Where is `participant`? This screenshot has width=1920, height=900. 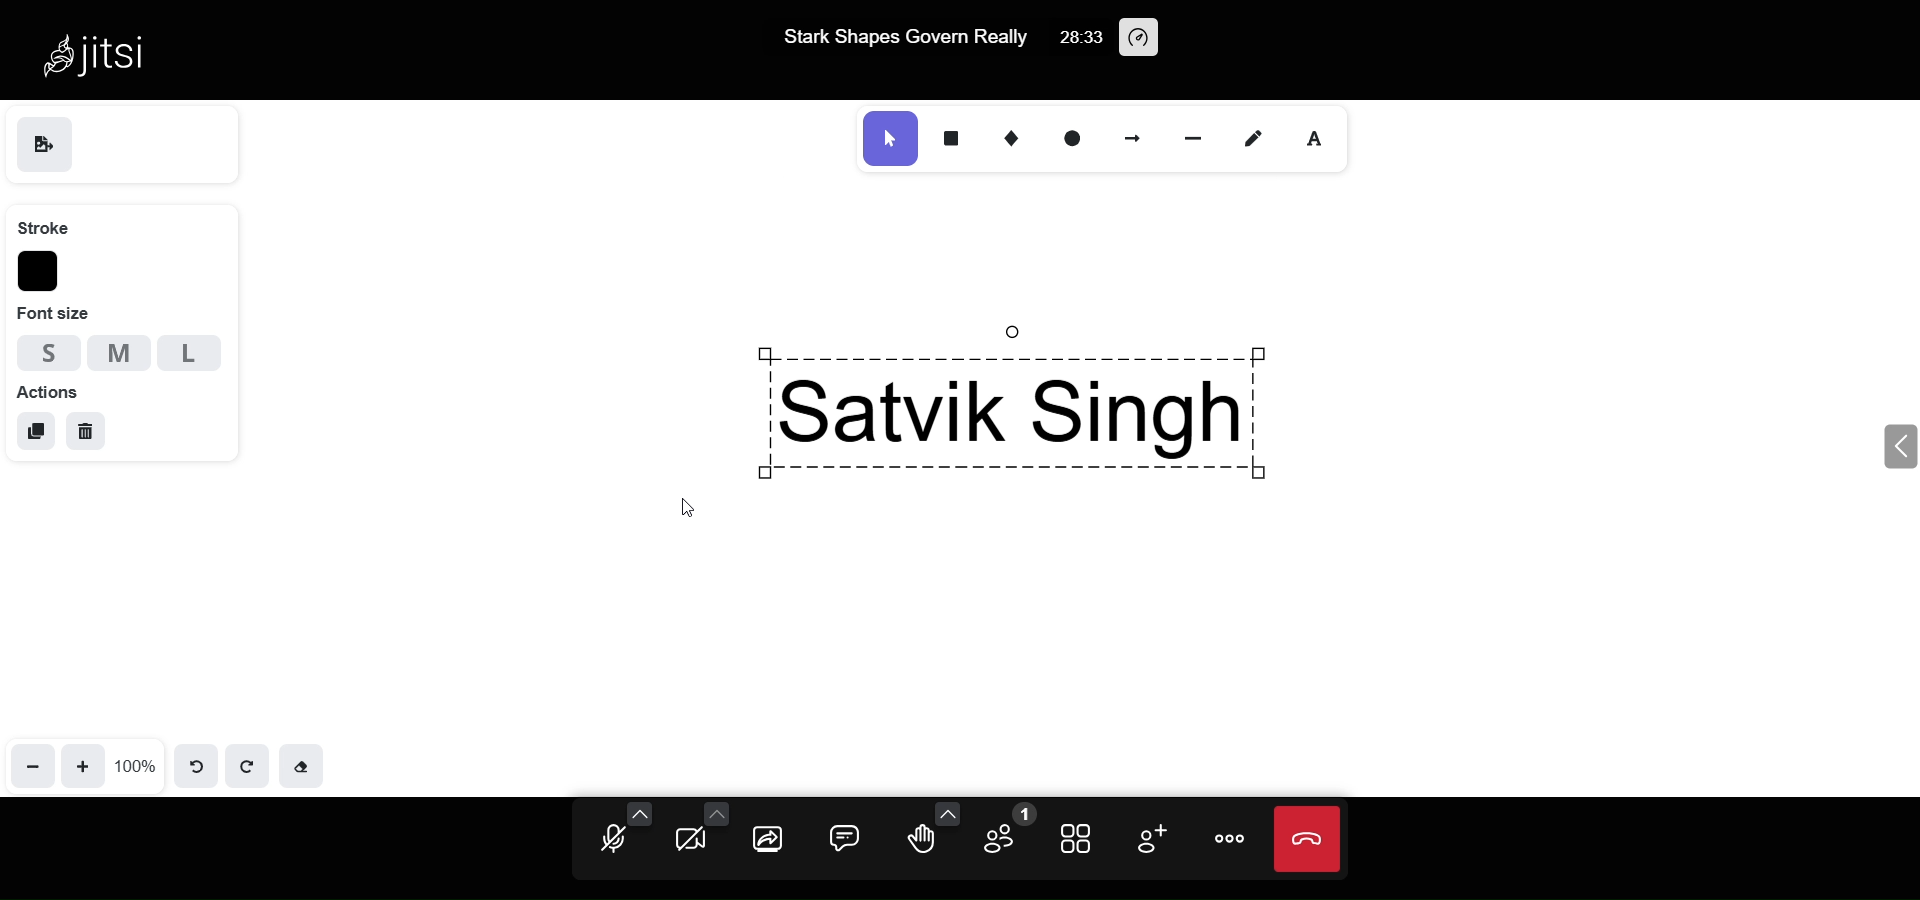 participant is located at coordinates (1006, 831).